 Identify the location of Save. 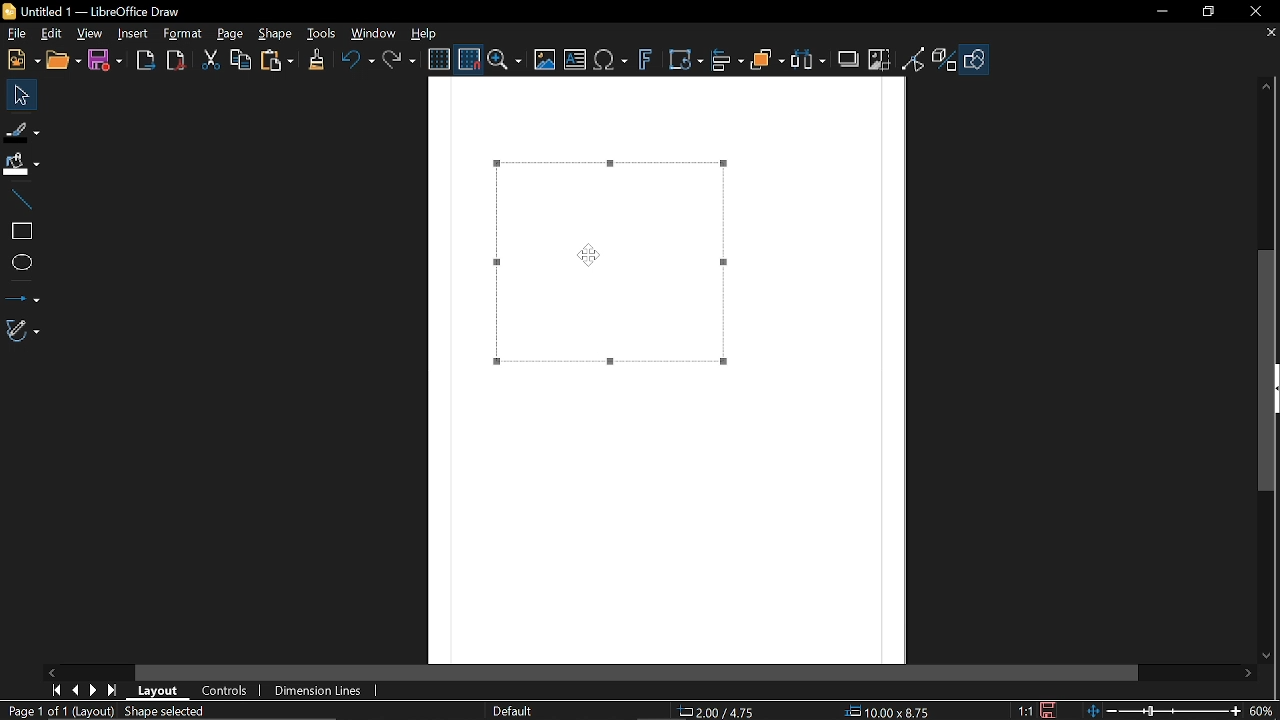
(1049, 710).